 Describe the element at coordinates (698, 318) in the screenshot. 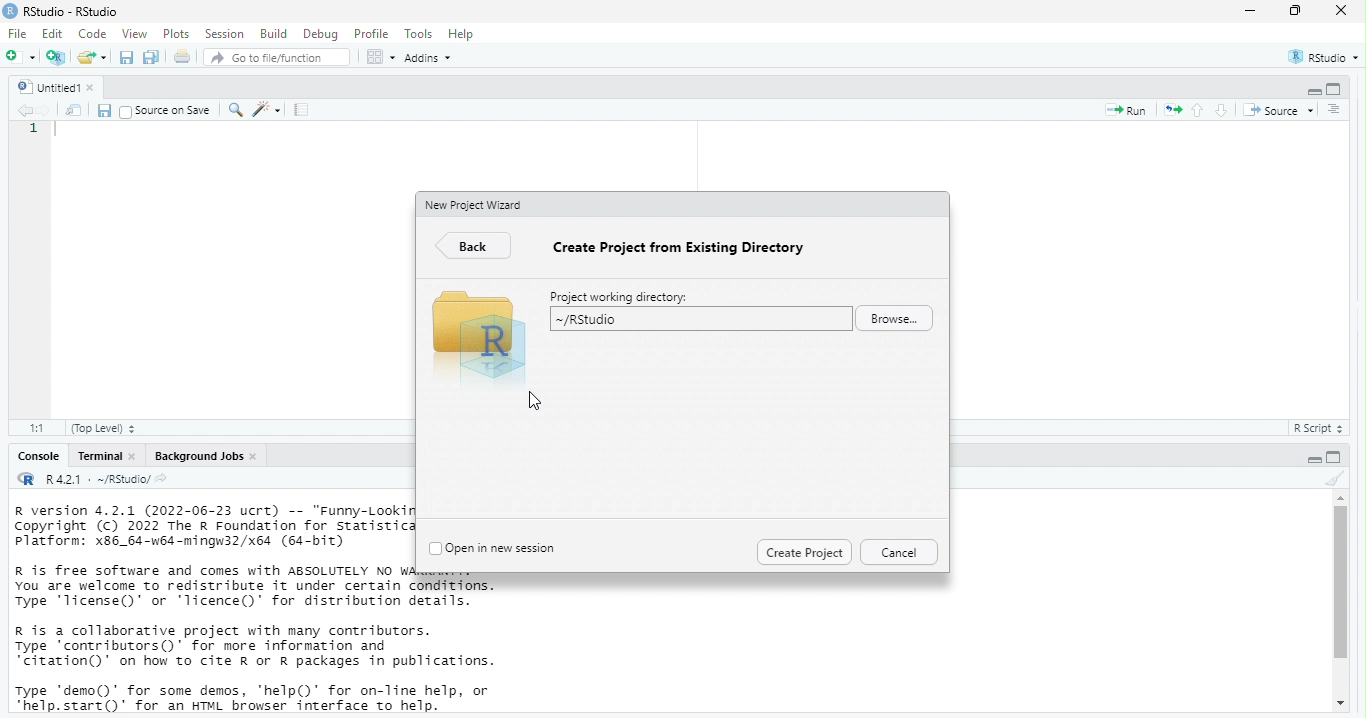

I see `~/RStudio` at that location.